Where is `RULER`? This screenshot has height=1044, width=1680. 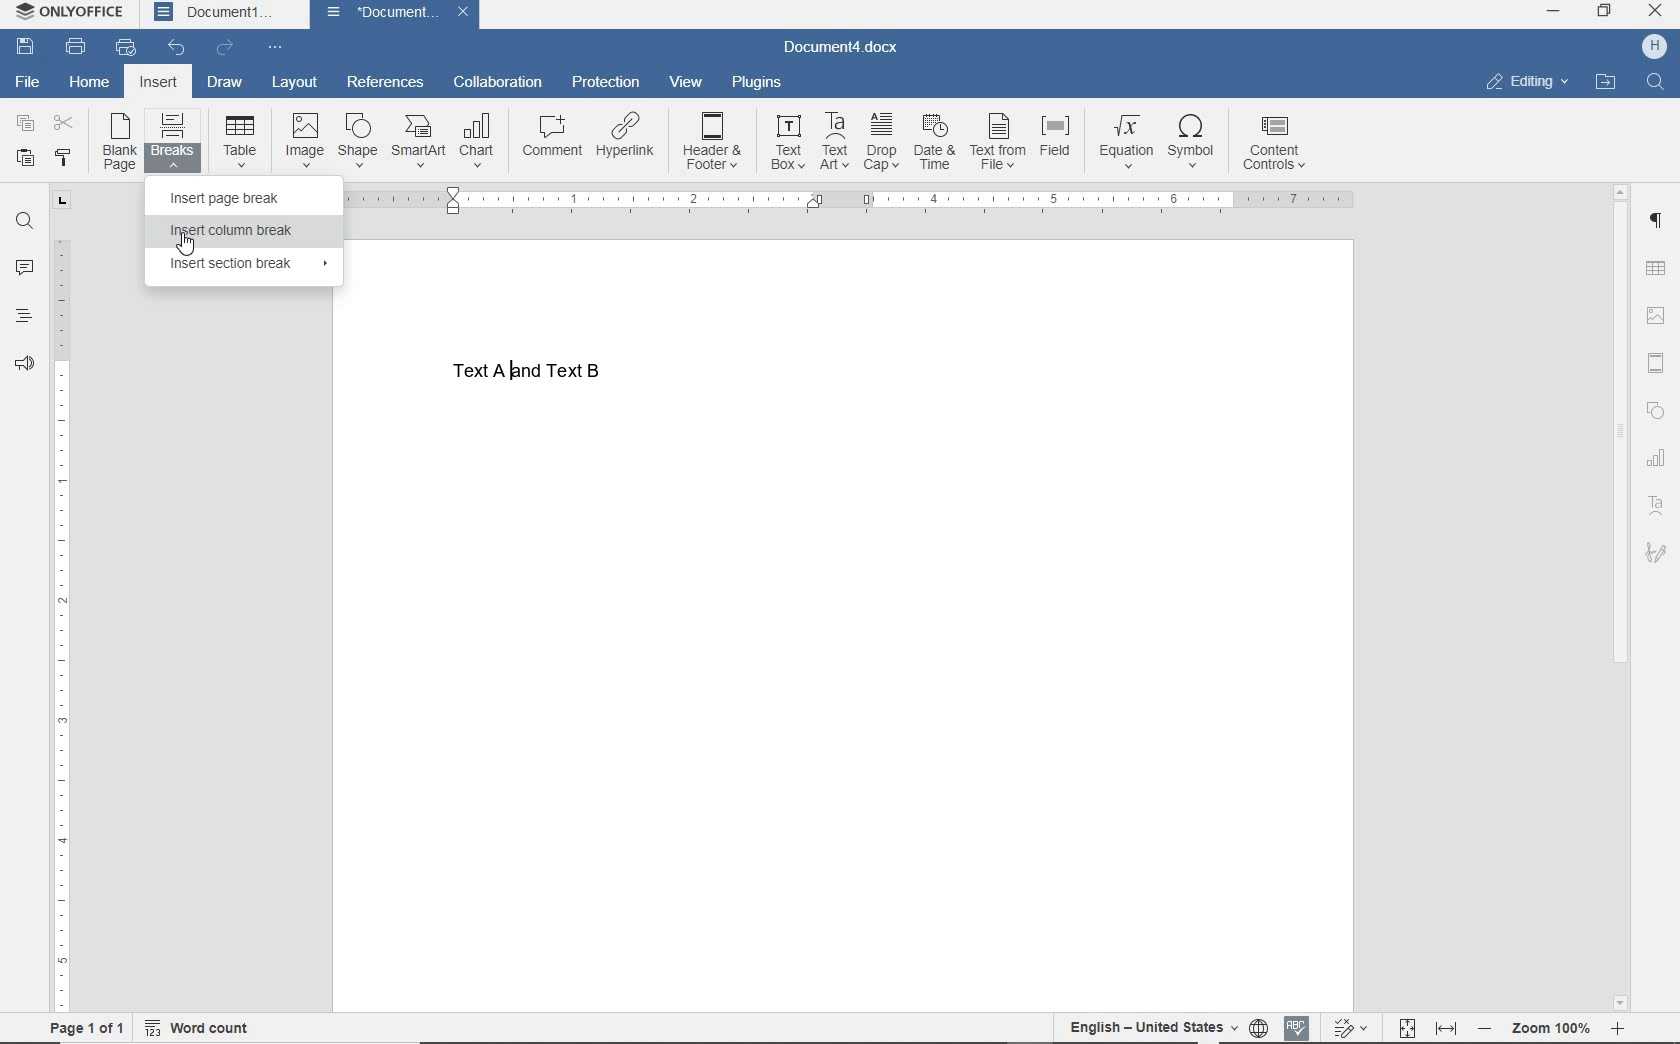 RULER is located at coordinates (889, 201).